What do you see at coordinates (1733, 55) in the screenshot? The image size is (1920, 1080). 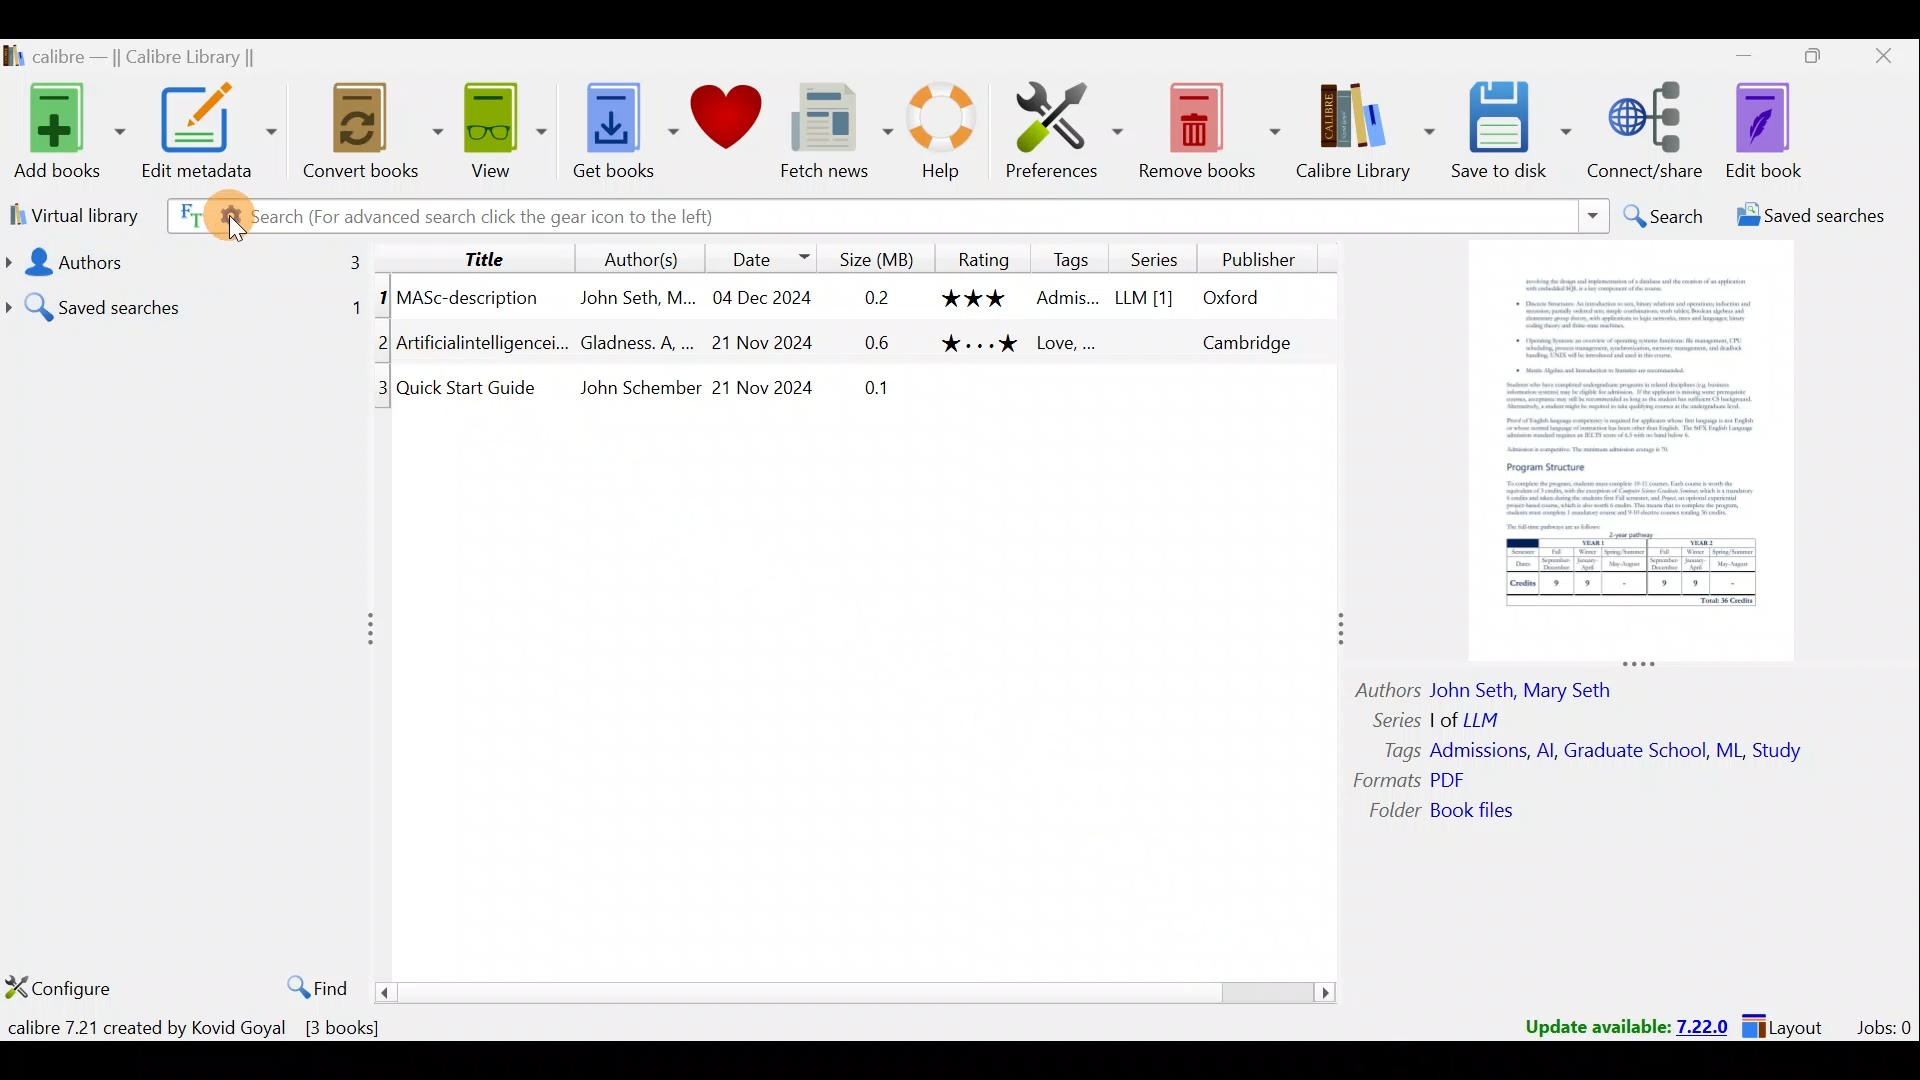 I see `Minimize` at bounding box center [1733, 55].